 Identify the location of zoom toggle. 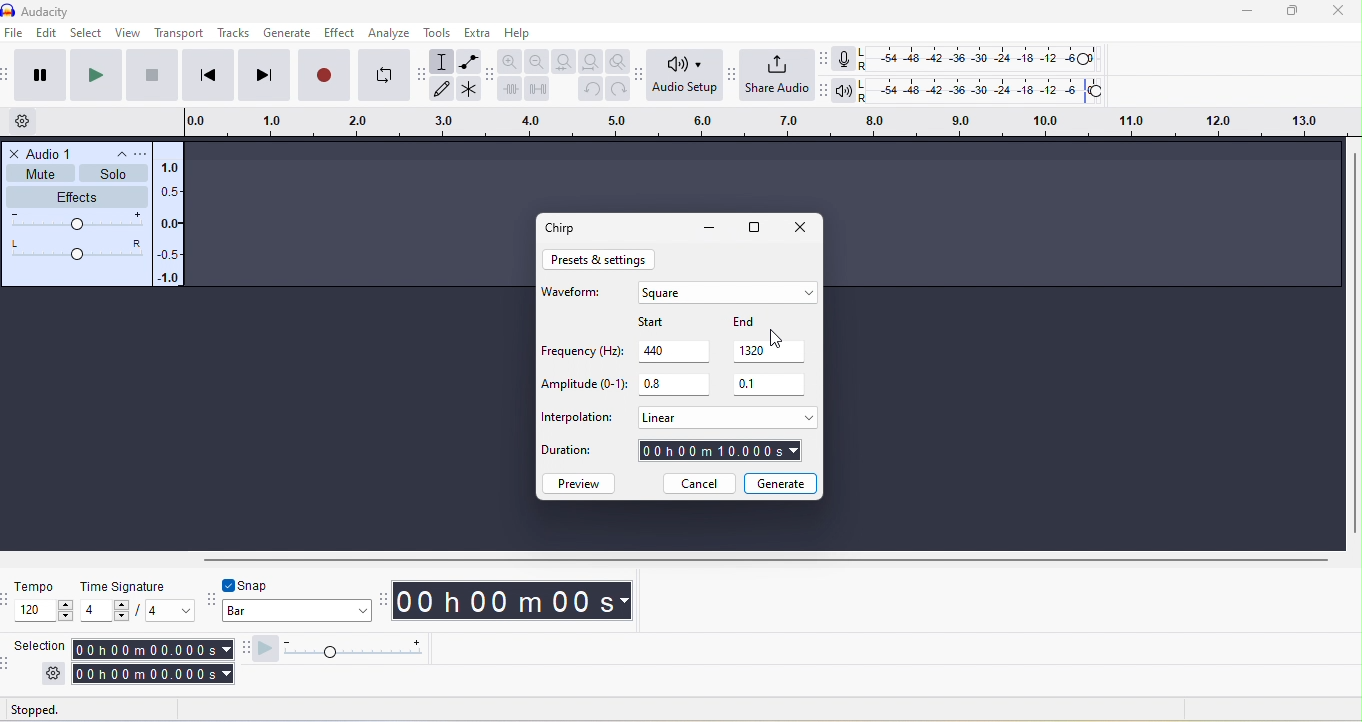
(620, 62).